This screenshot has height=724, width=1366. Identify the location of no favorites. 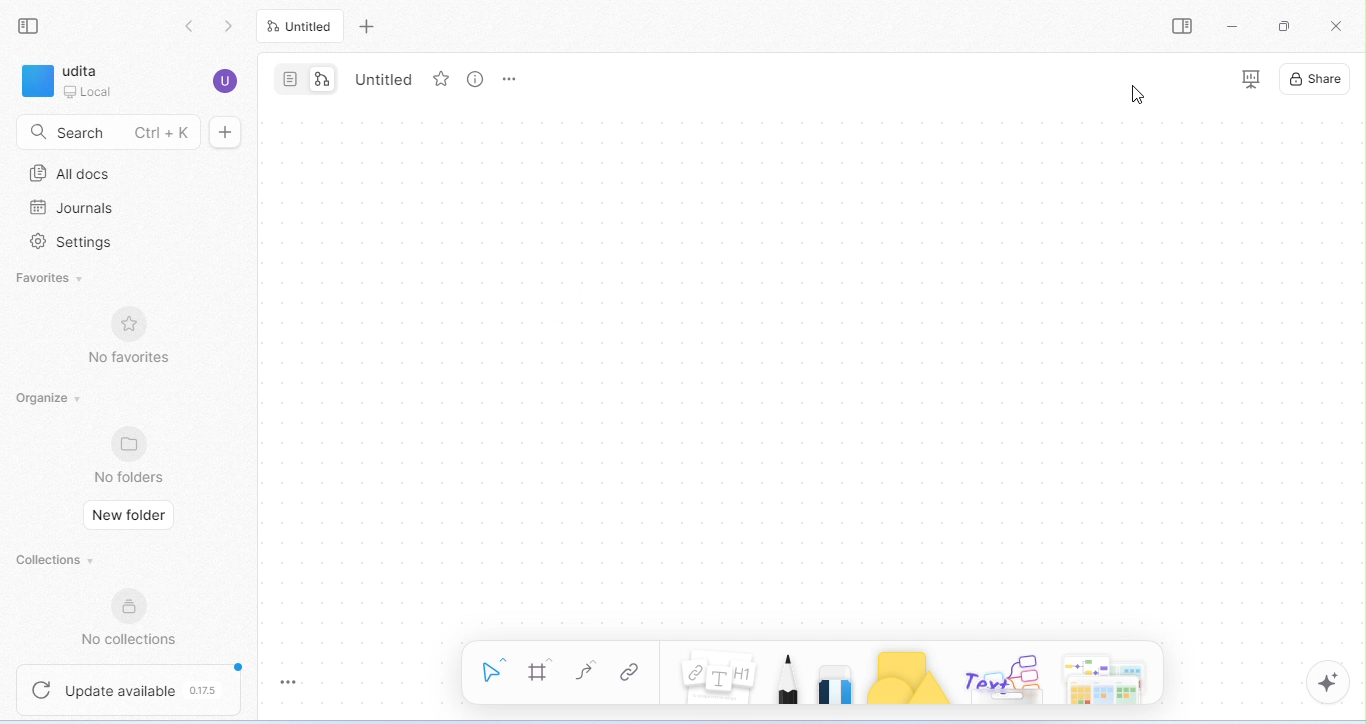
(128, 337).